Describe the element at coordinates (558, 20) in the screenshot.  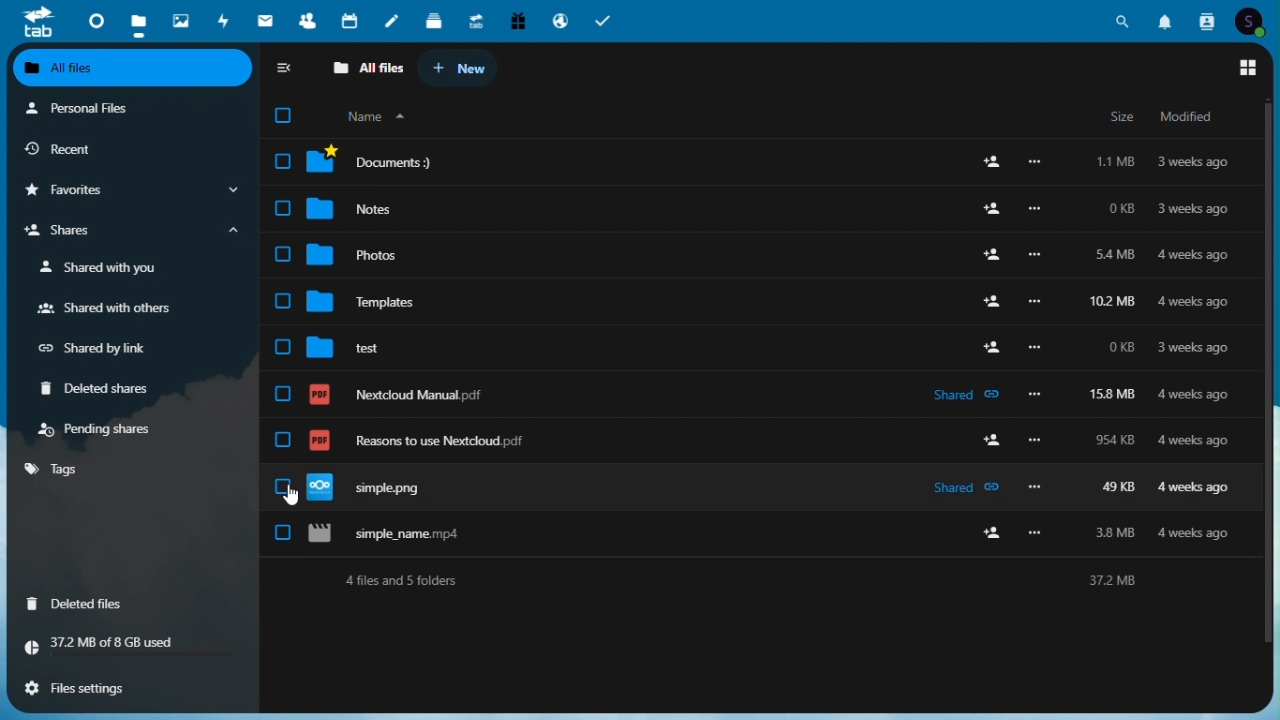
I see `email hosting` at that location.